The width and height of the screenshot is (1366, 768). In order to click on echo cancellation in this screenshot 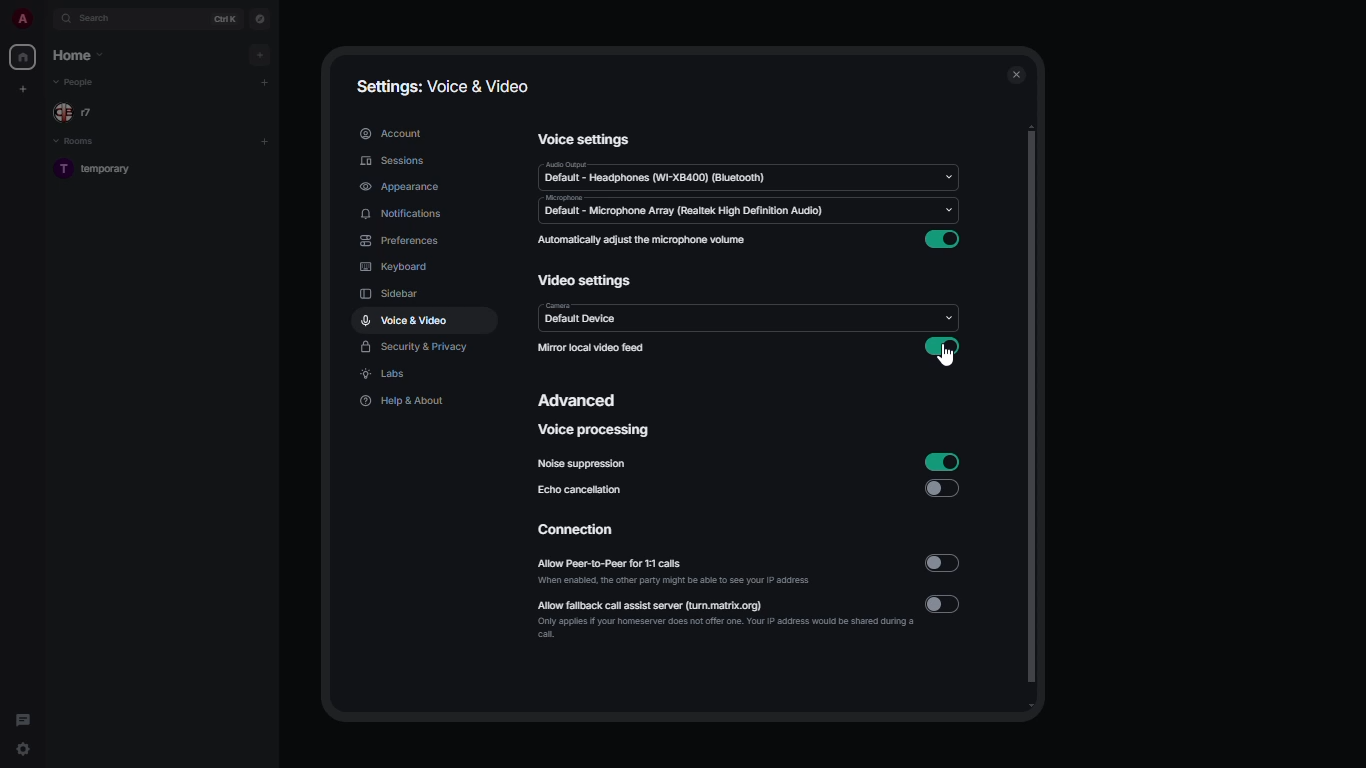, I will do `click(581, 489)`.